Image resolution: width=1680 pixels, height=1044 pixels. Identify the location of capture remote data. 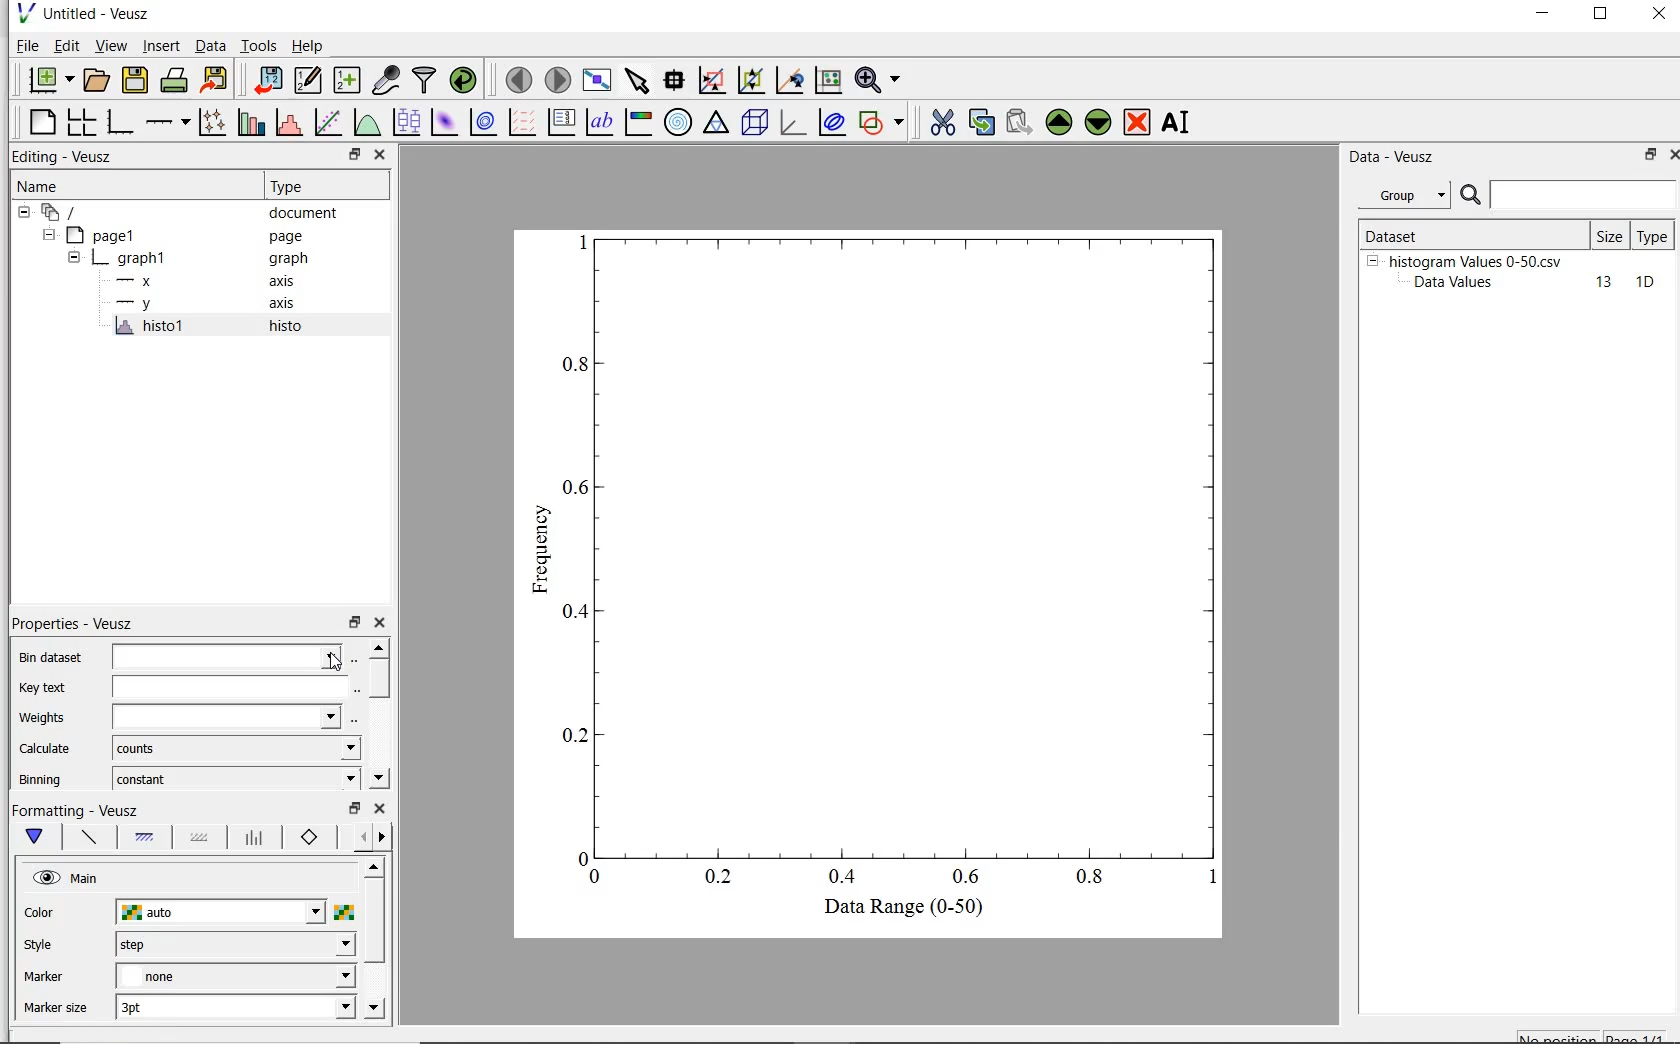
(386, 81).